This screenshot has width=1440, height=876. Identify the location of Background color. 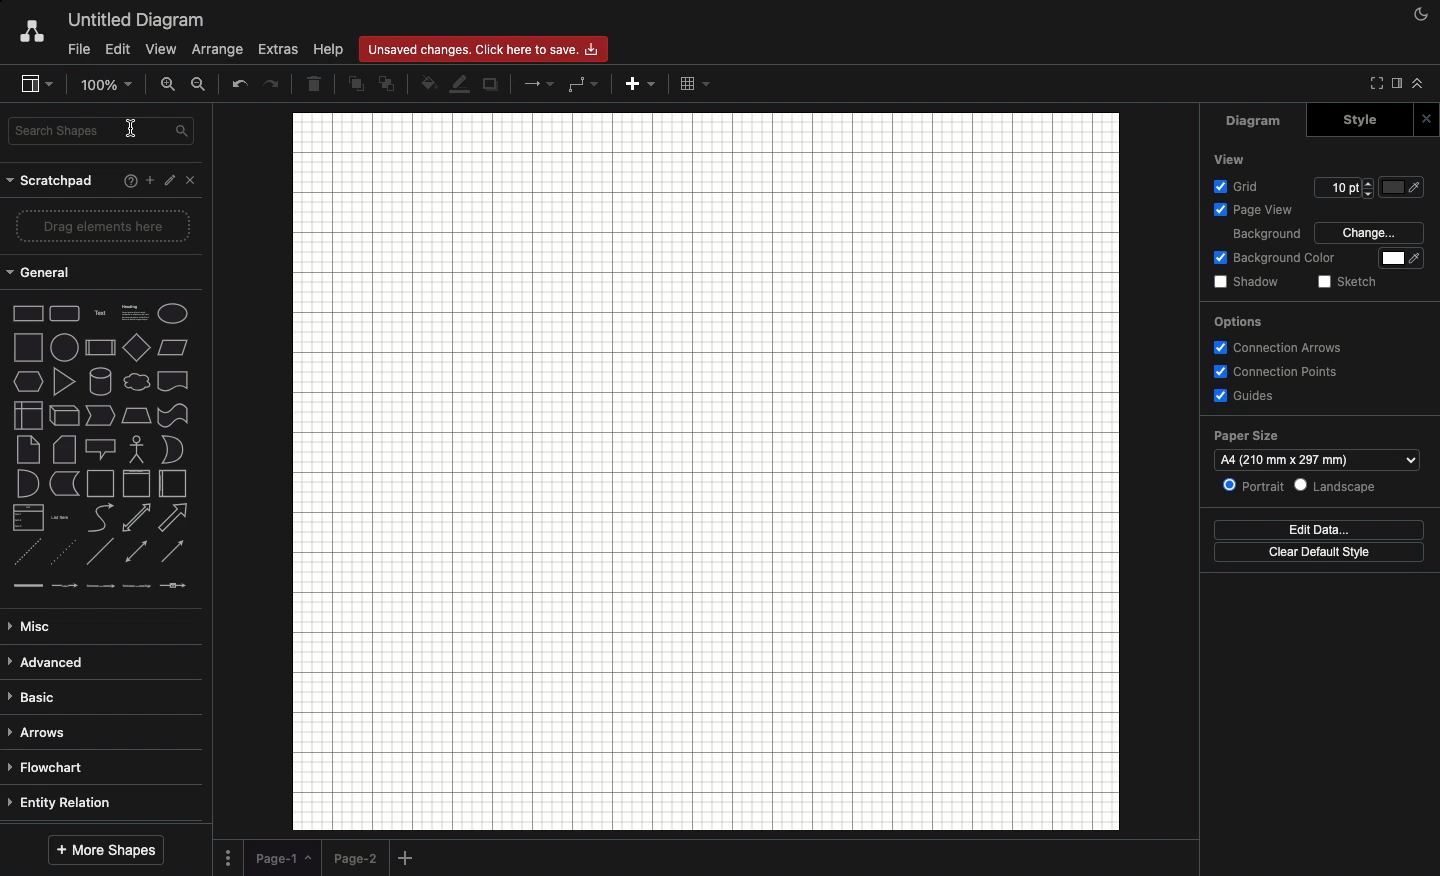
(1276, 259).